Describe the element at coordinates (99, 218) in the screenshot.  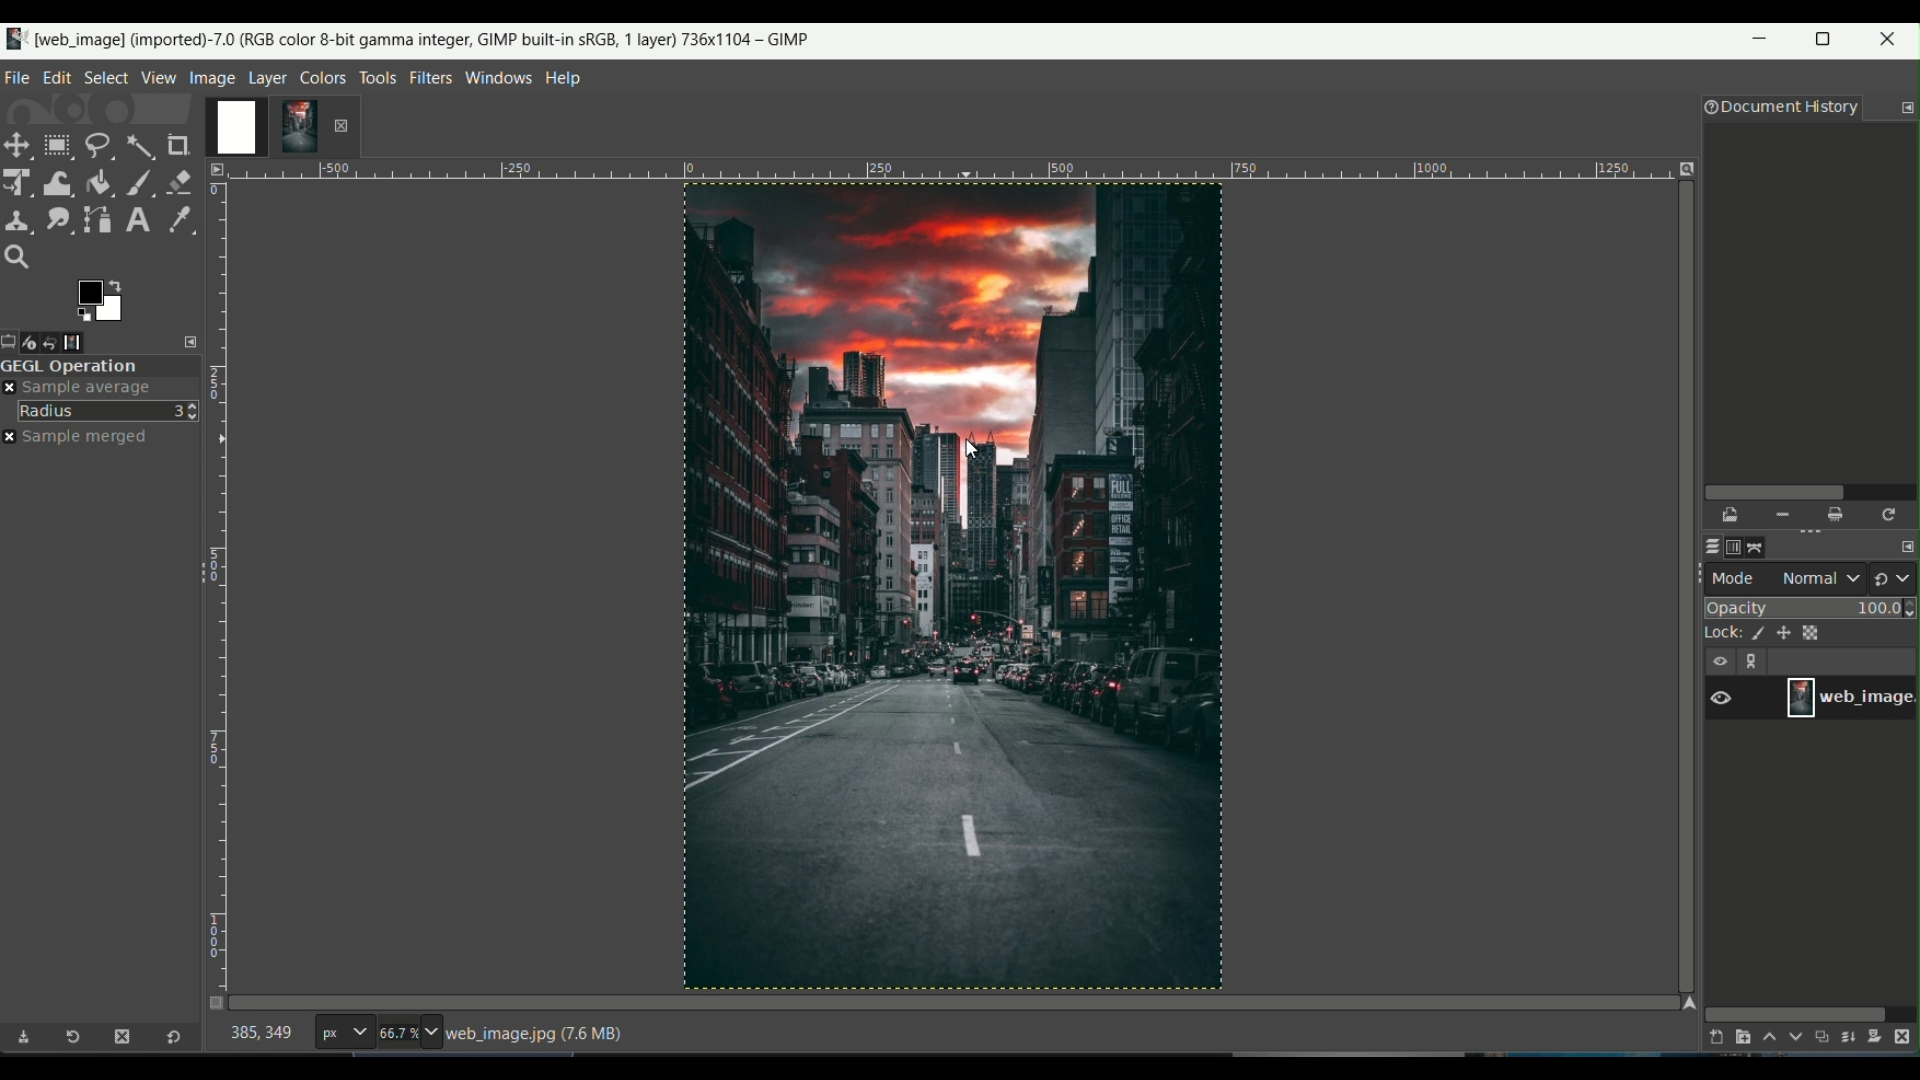
I see `path tool` at that location.